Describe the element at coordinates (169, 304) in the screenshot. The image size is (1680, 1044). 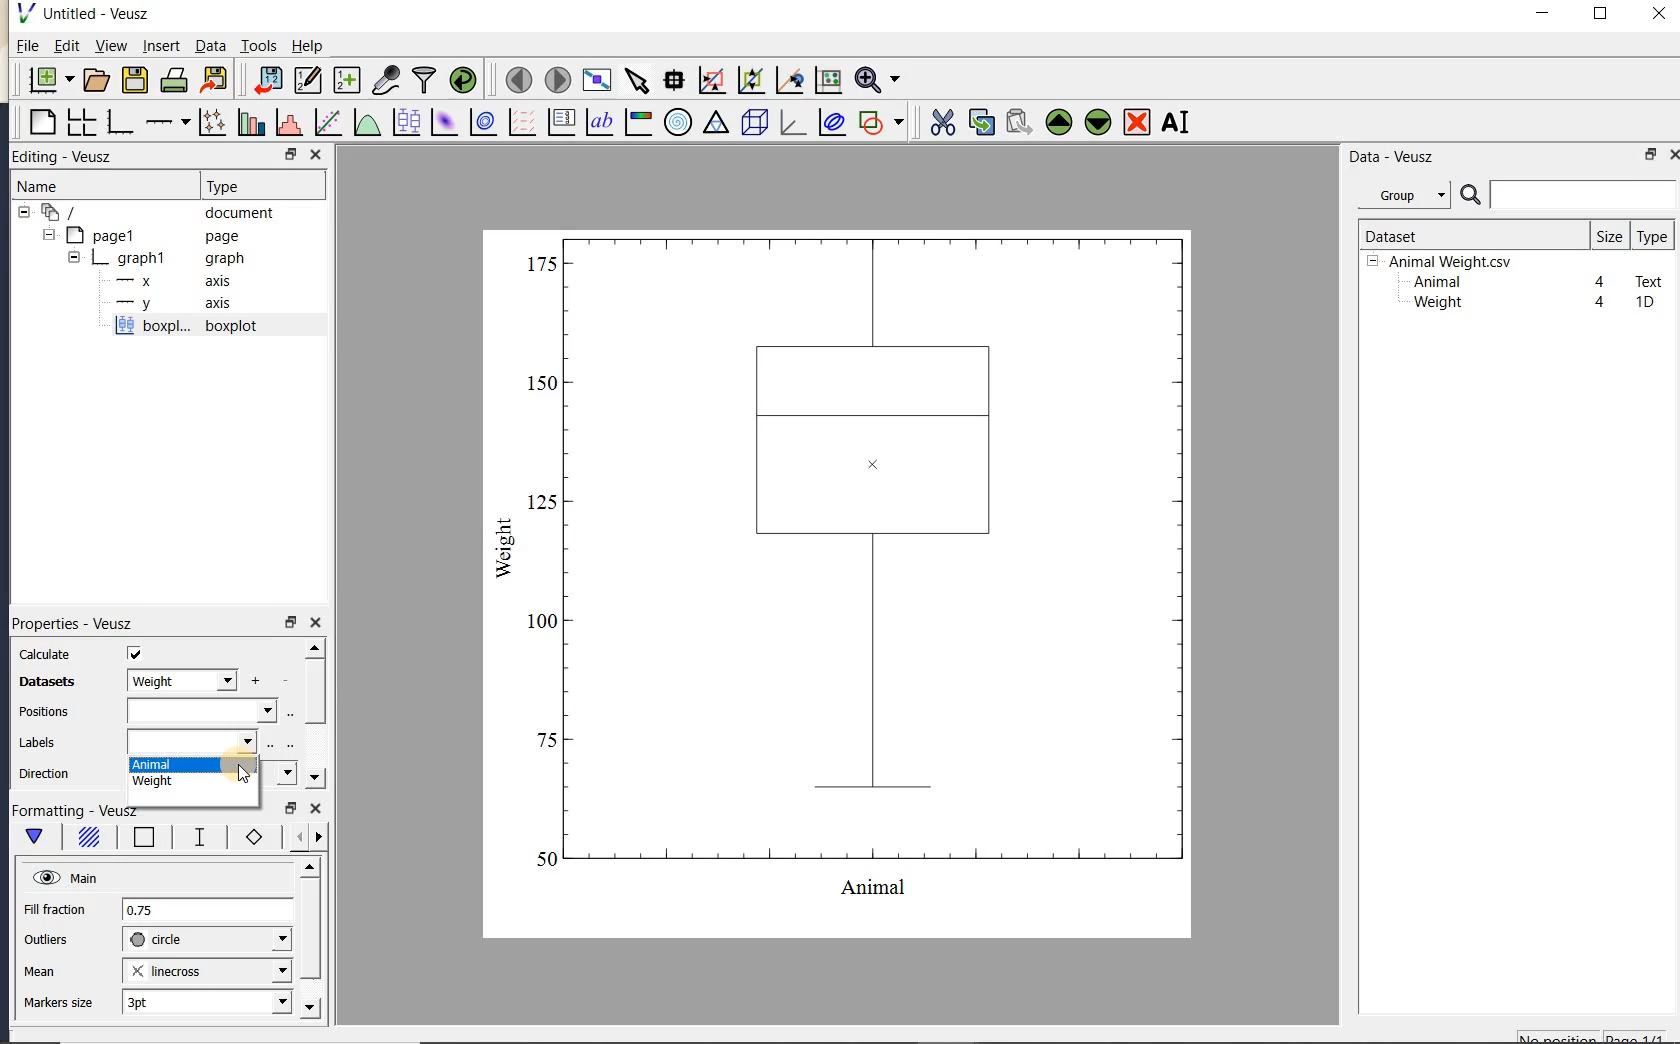
I see `axis` at that location.